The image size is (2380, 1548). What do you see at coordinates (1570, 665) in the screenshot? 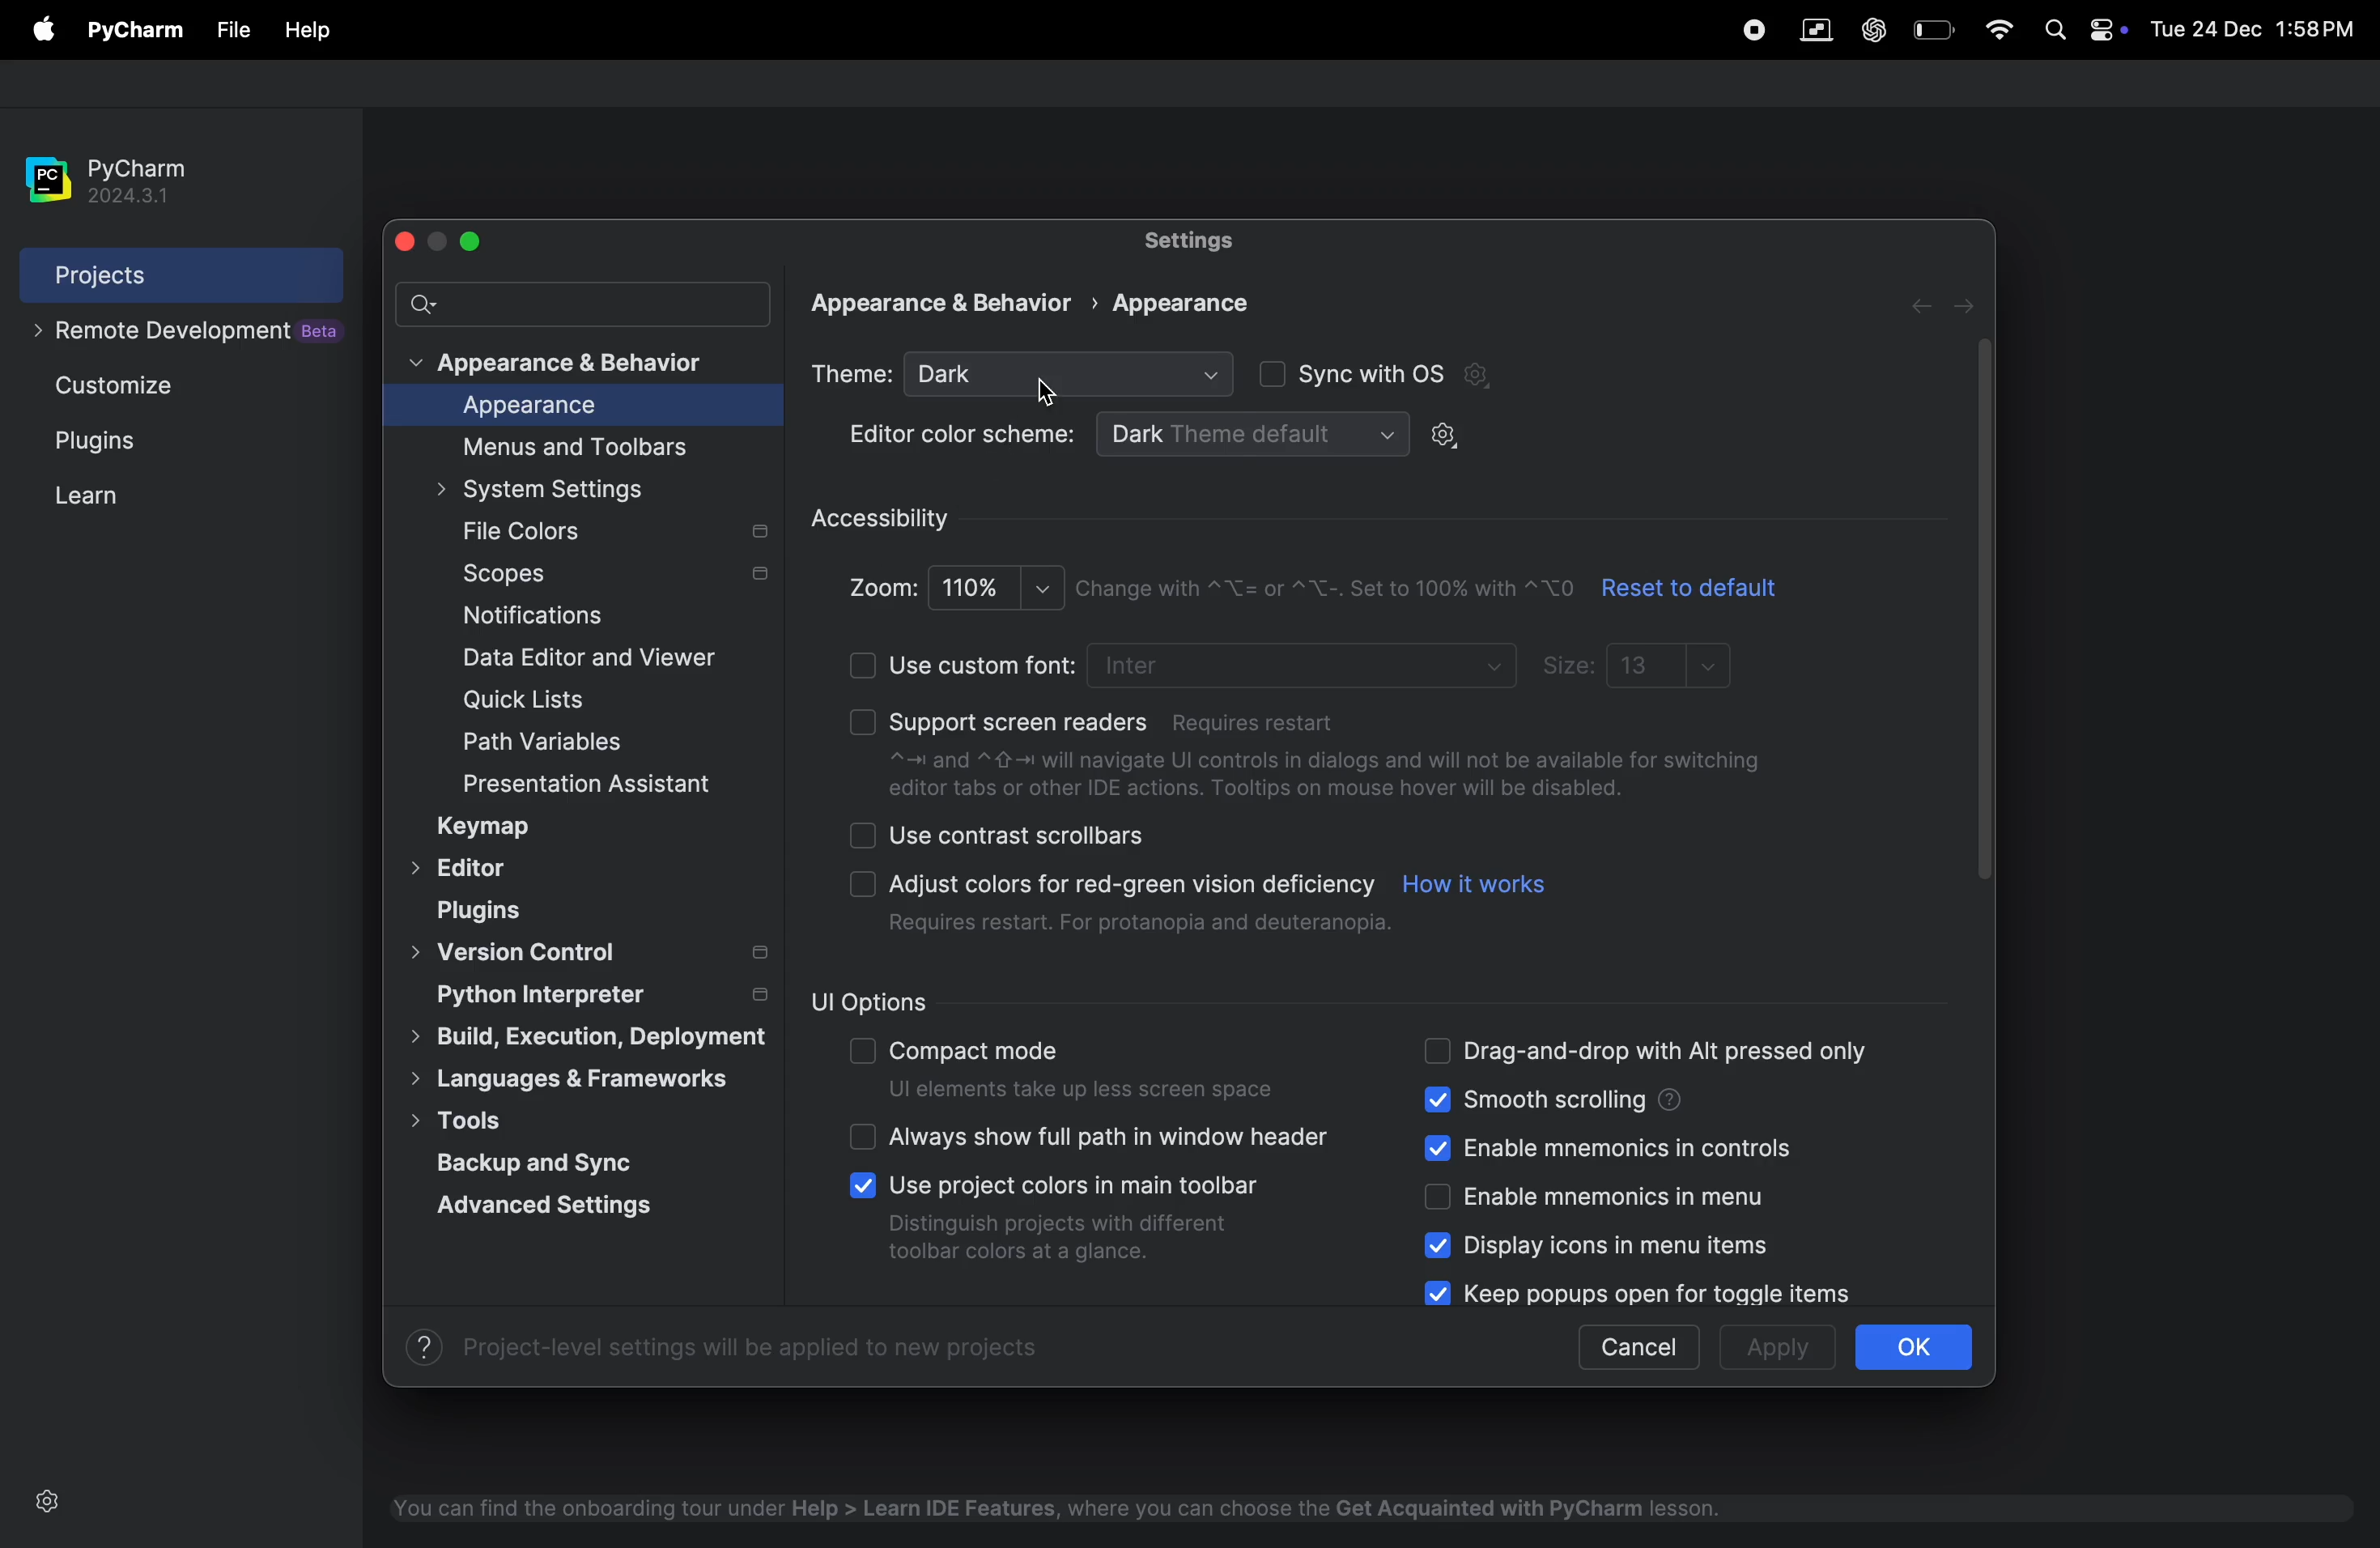
I see `sizes` at bounding box center [1570, 665].